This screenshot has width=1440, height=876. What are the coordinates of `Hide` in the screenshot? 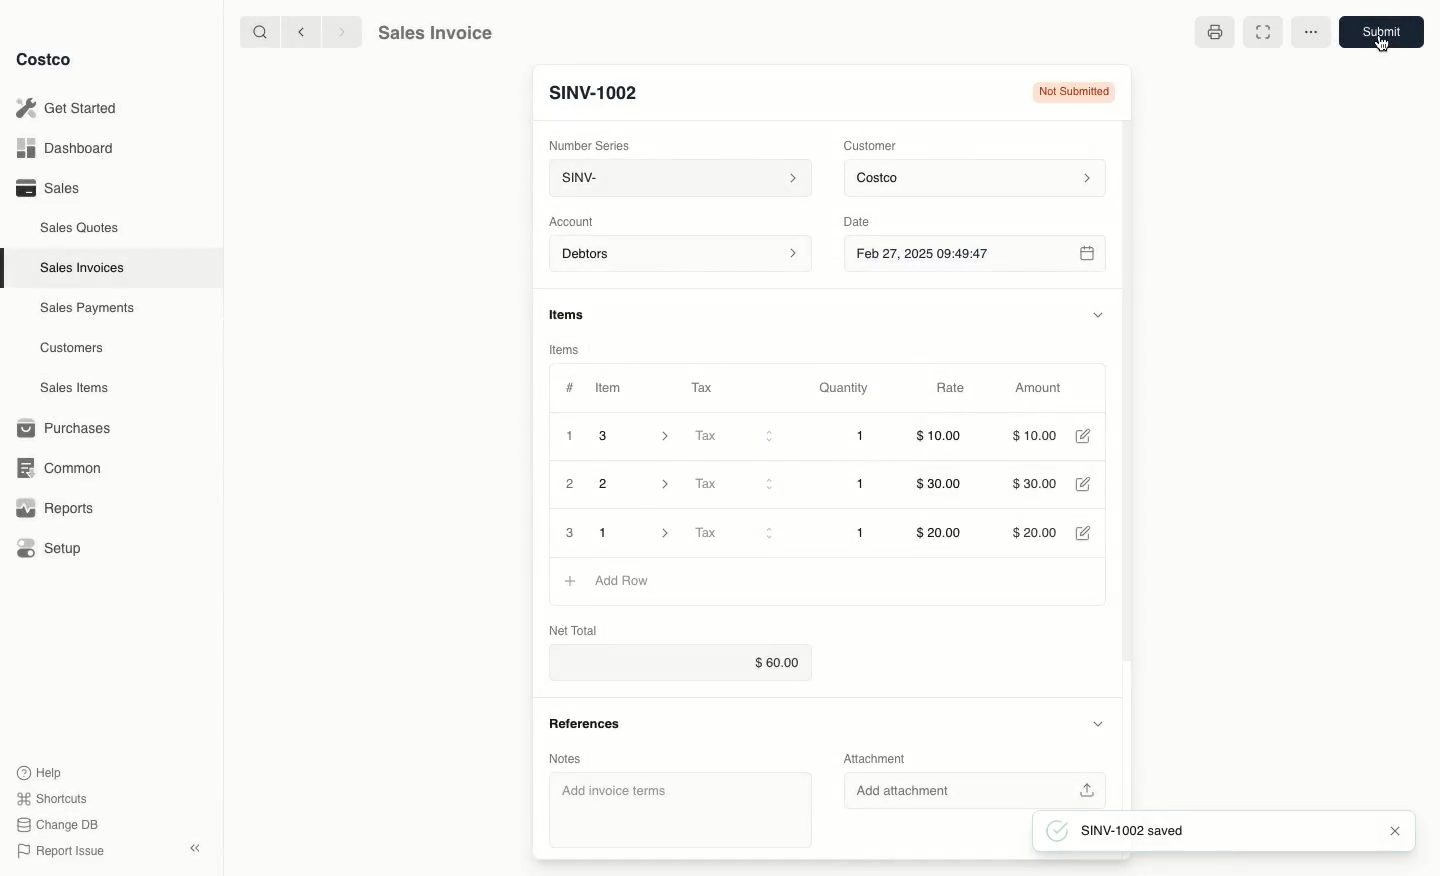 It's located at (1098, 312).